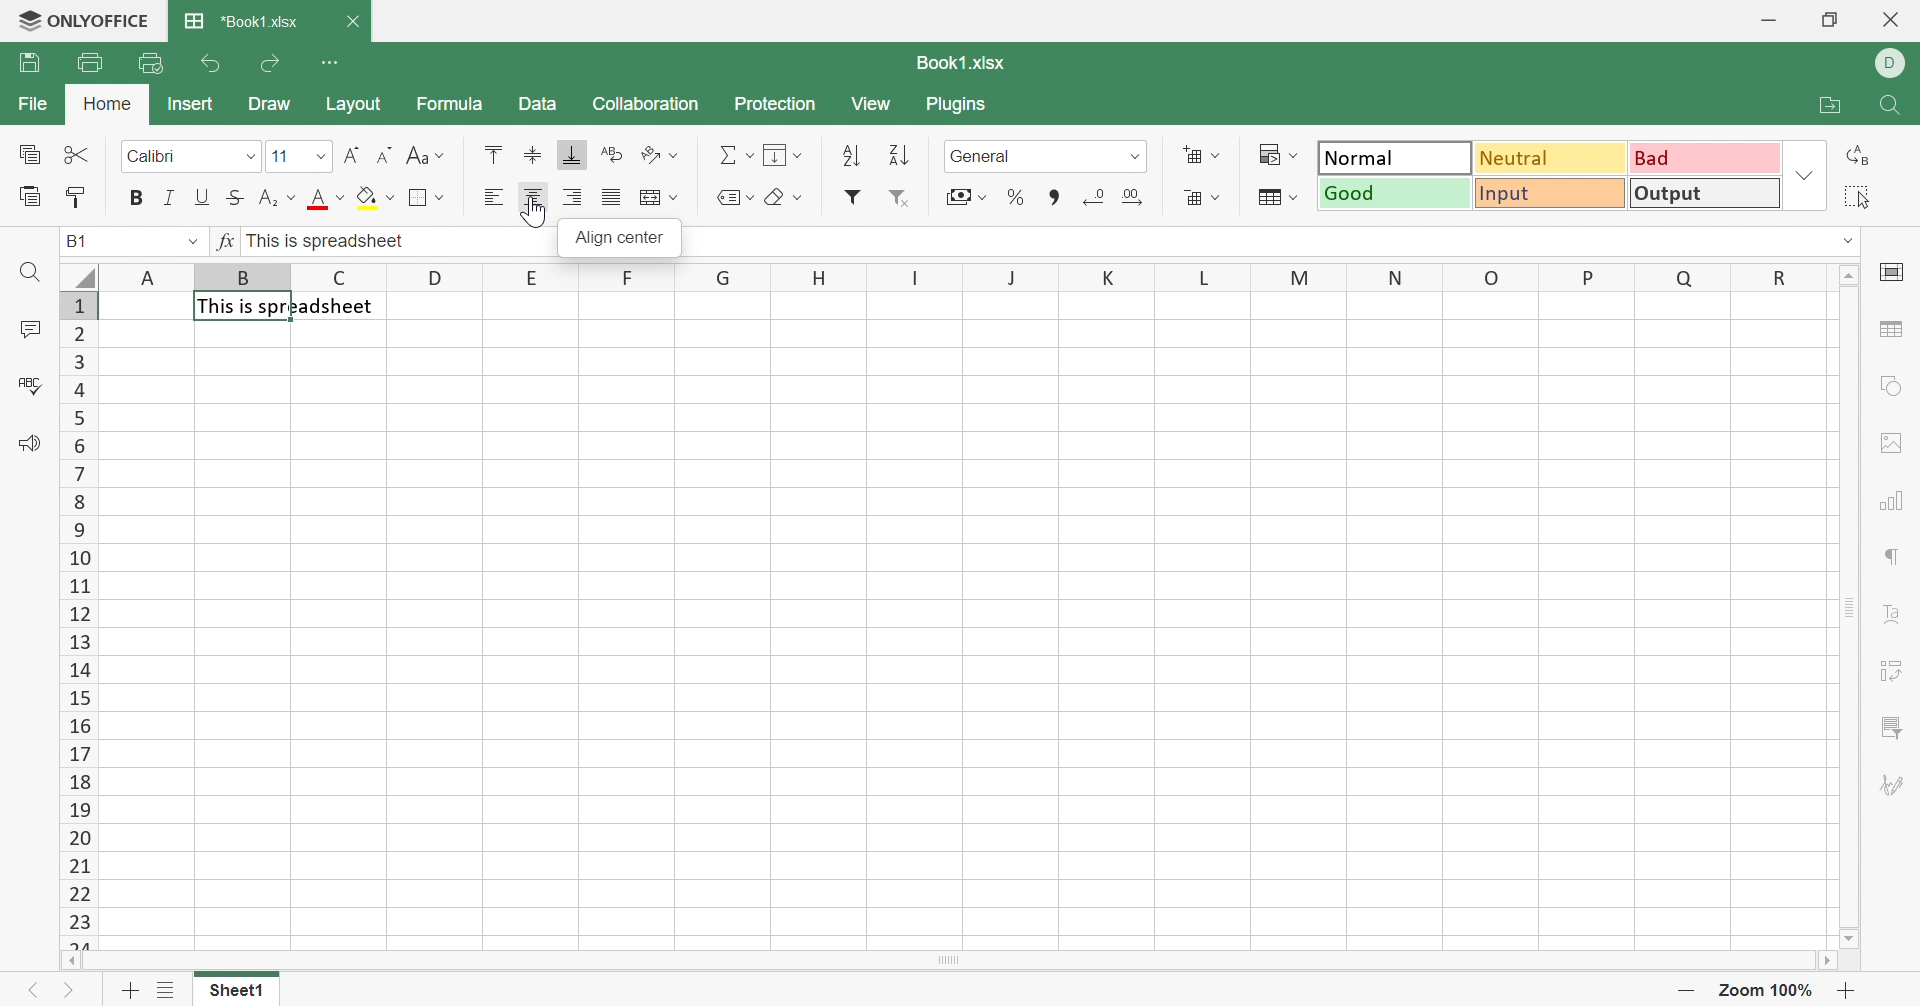 The image size is (1920, 1006). Describe the element at coordinates (156, 157) in the screenshot. I see `Calibri` at that location.